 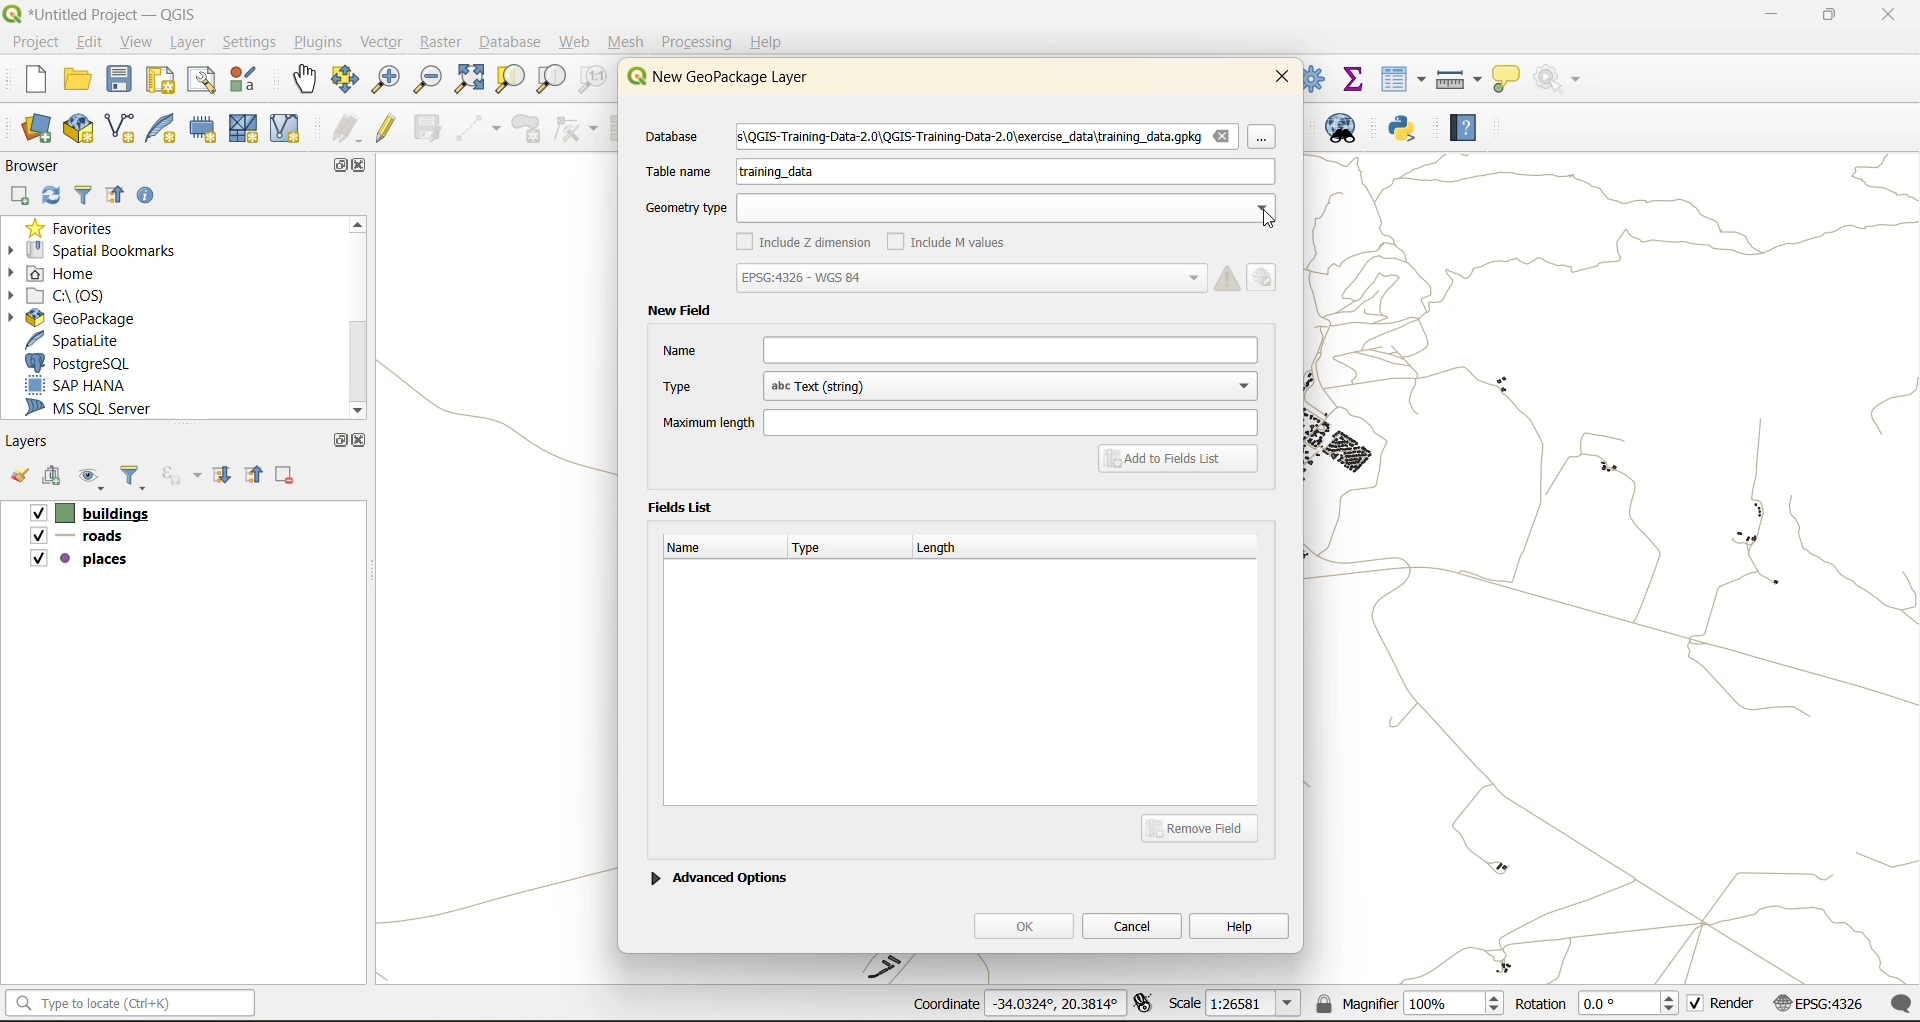 What do you see at coordinates (425, 82) in the screenshot?
I see `zoom out` at bounding box center [425, 82].